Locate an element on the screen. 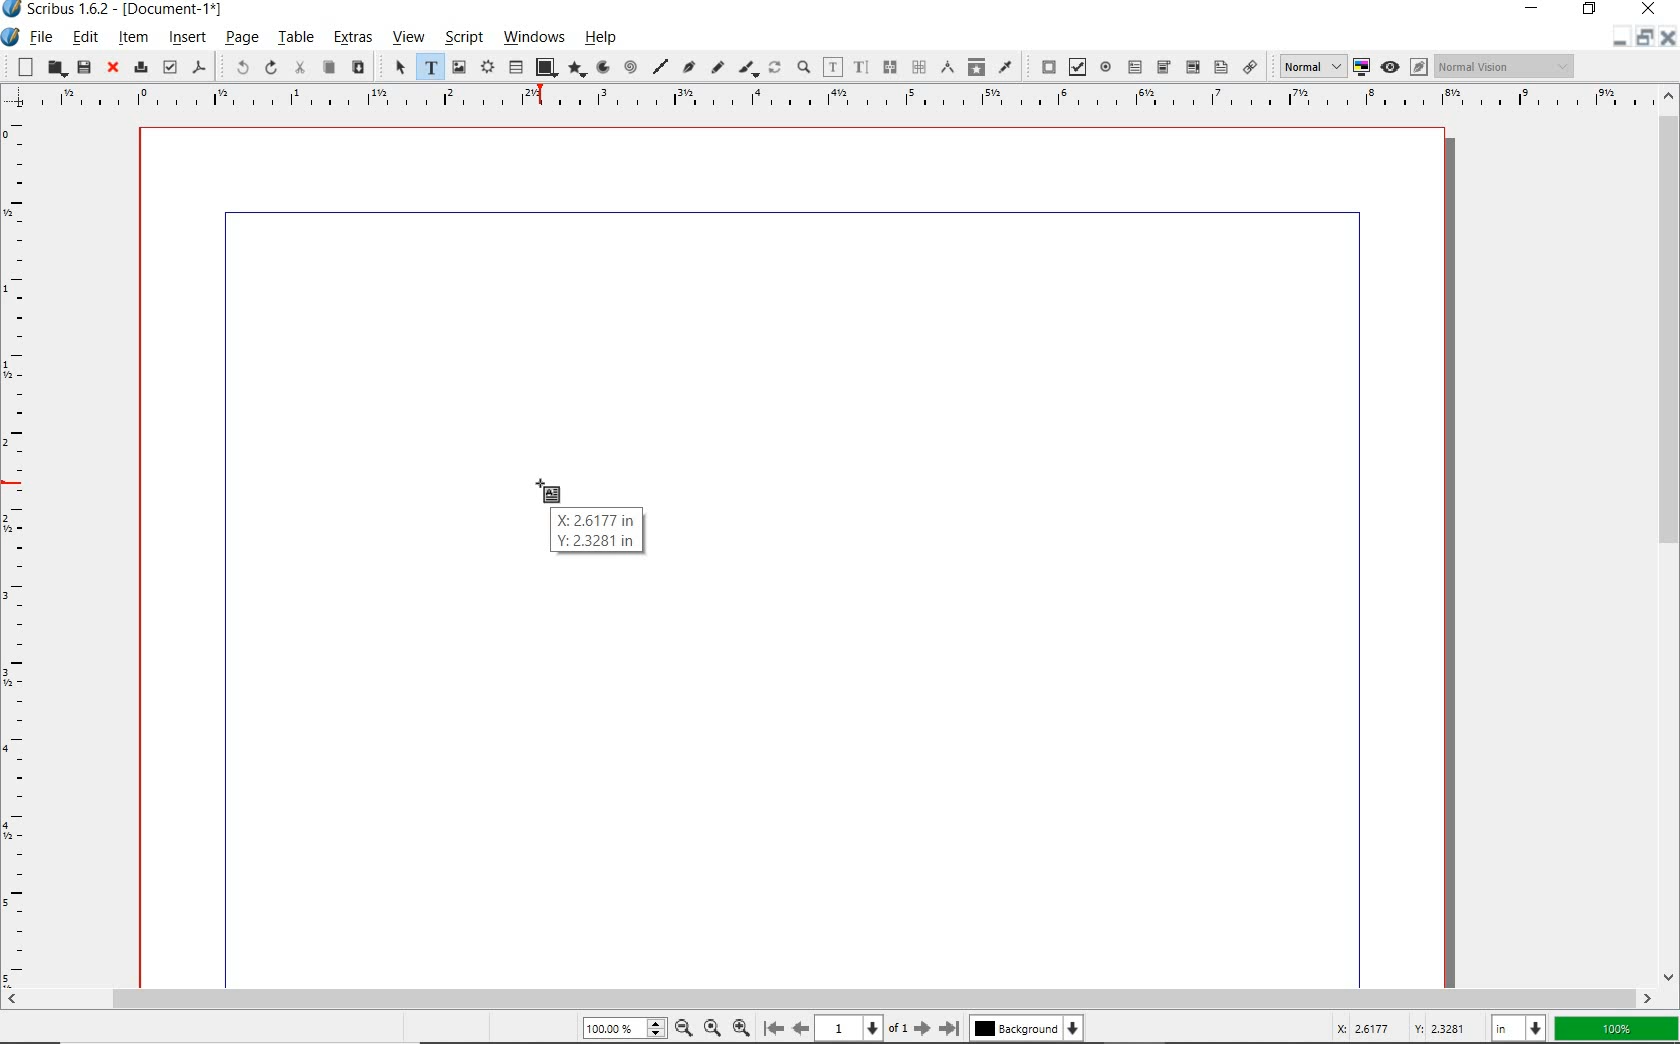 The width and height of the screenshot is (1680, 1044). save is located at coordinates (82, 67).